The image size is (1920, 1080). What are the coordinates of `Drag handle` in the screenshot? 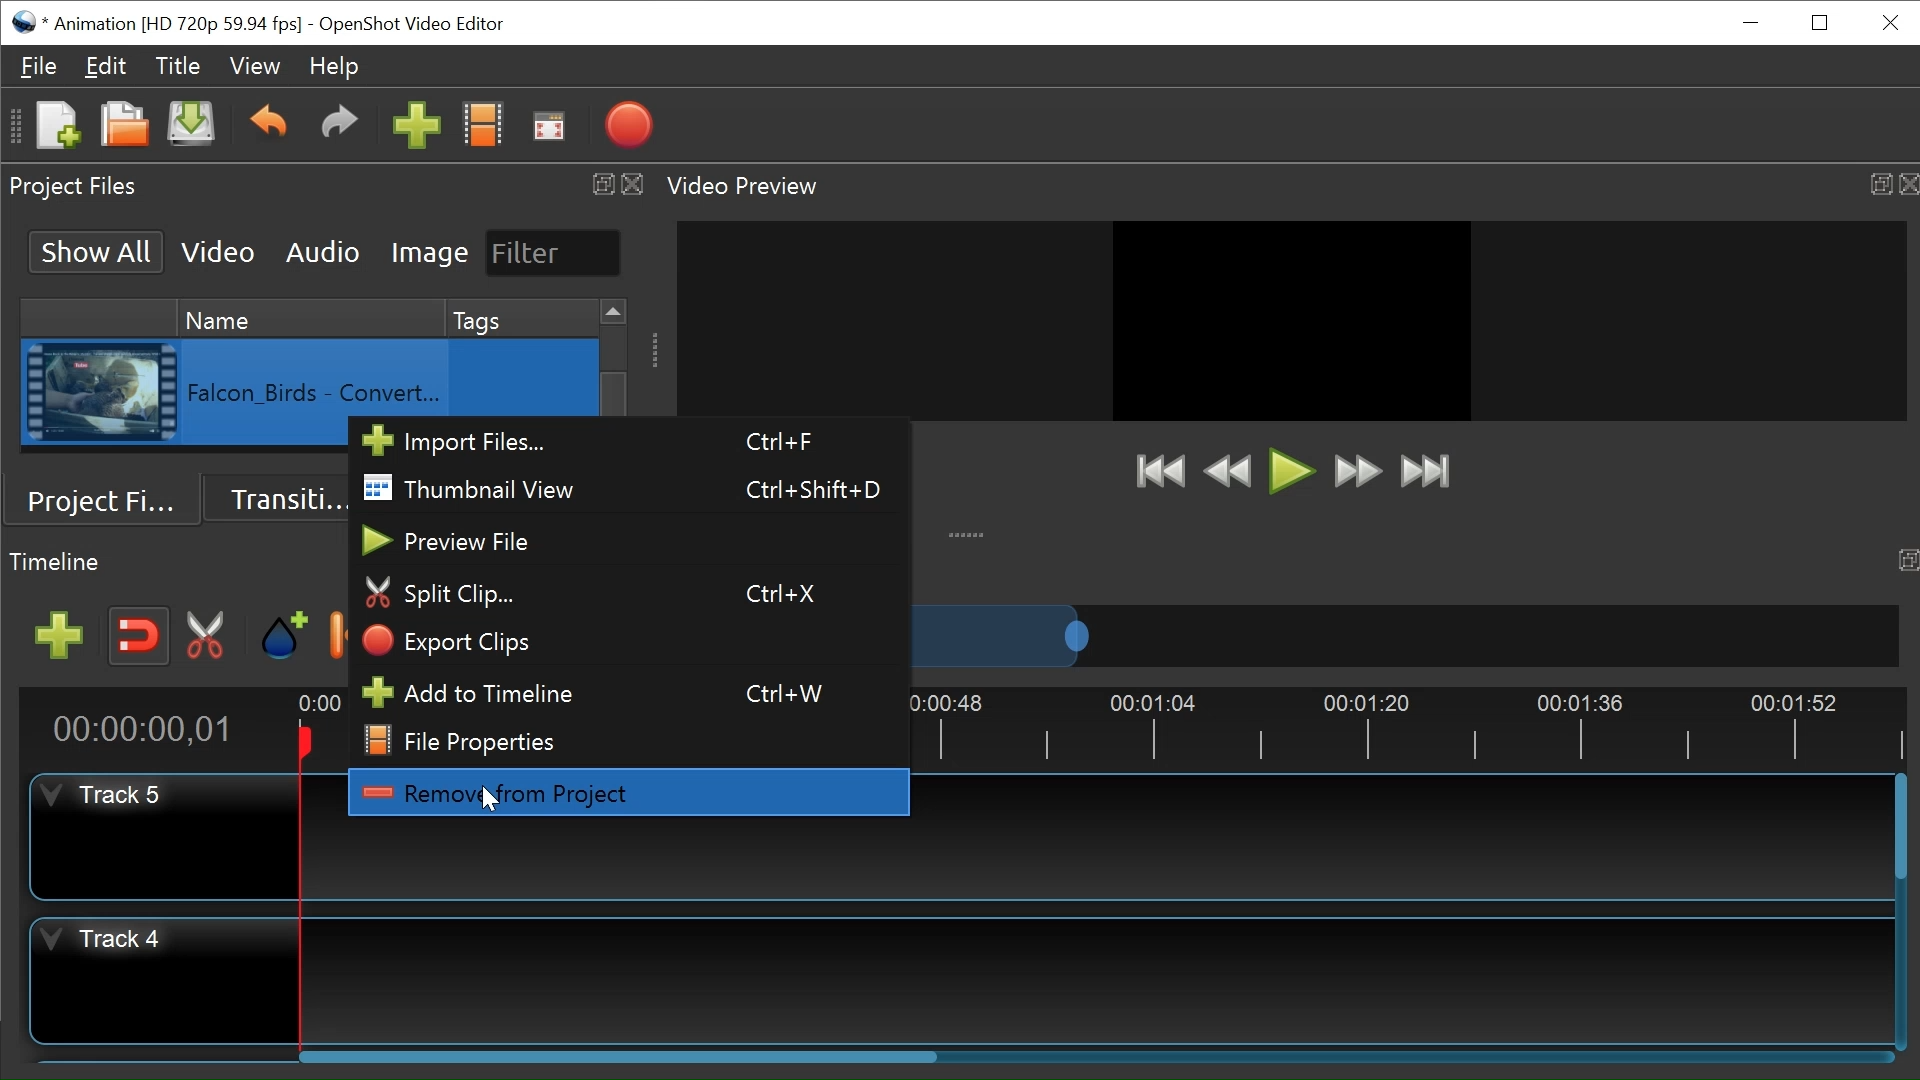 It's located at (656, 350).